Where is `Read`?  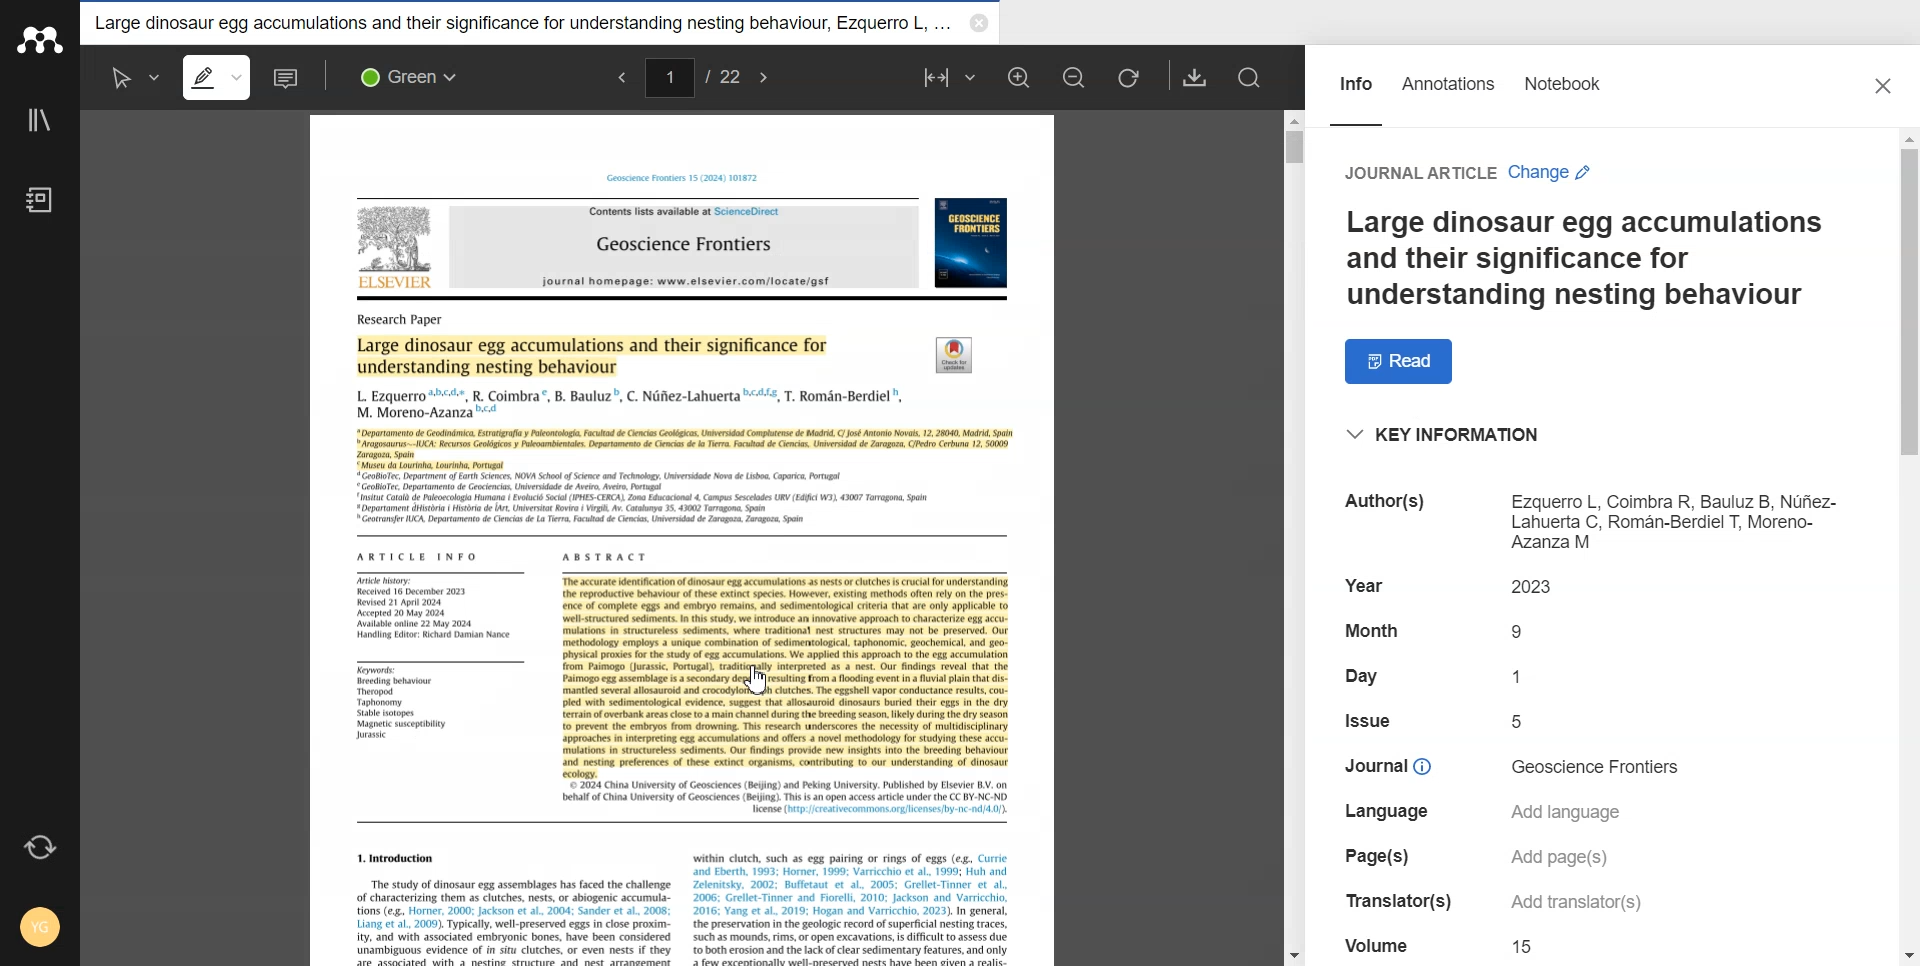
Read is located at coordinates (1401, 361).